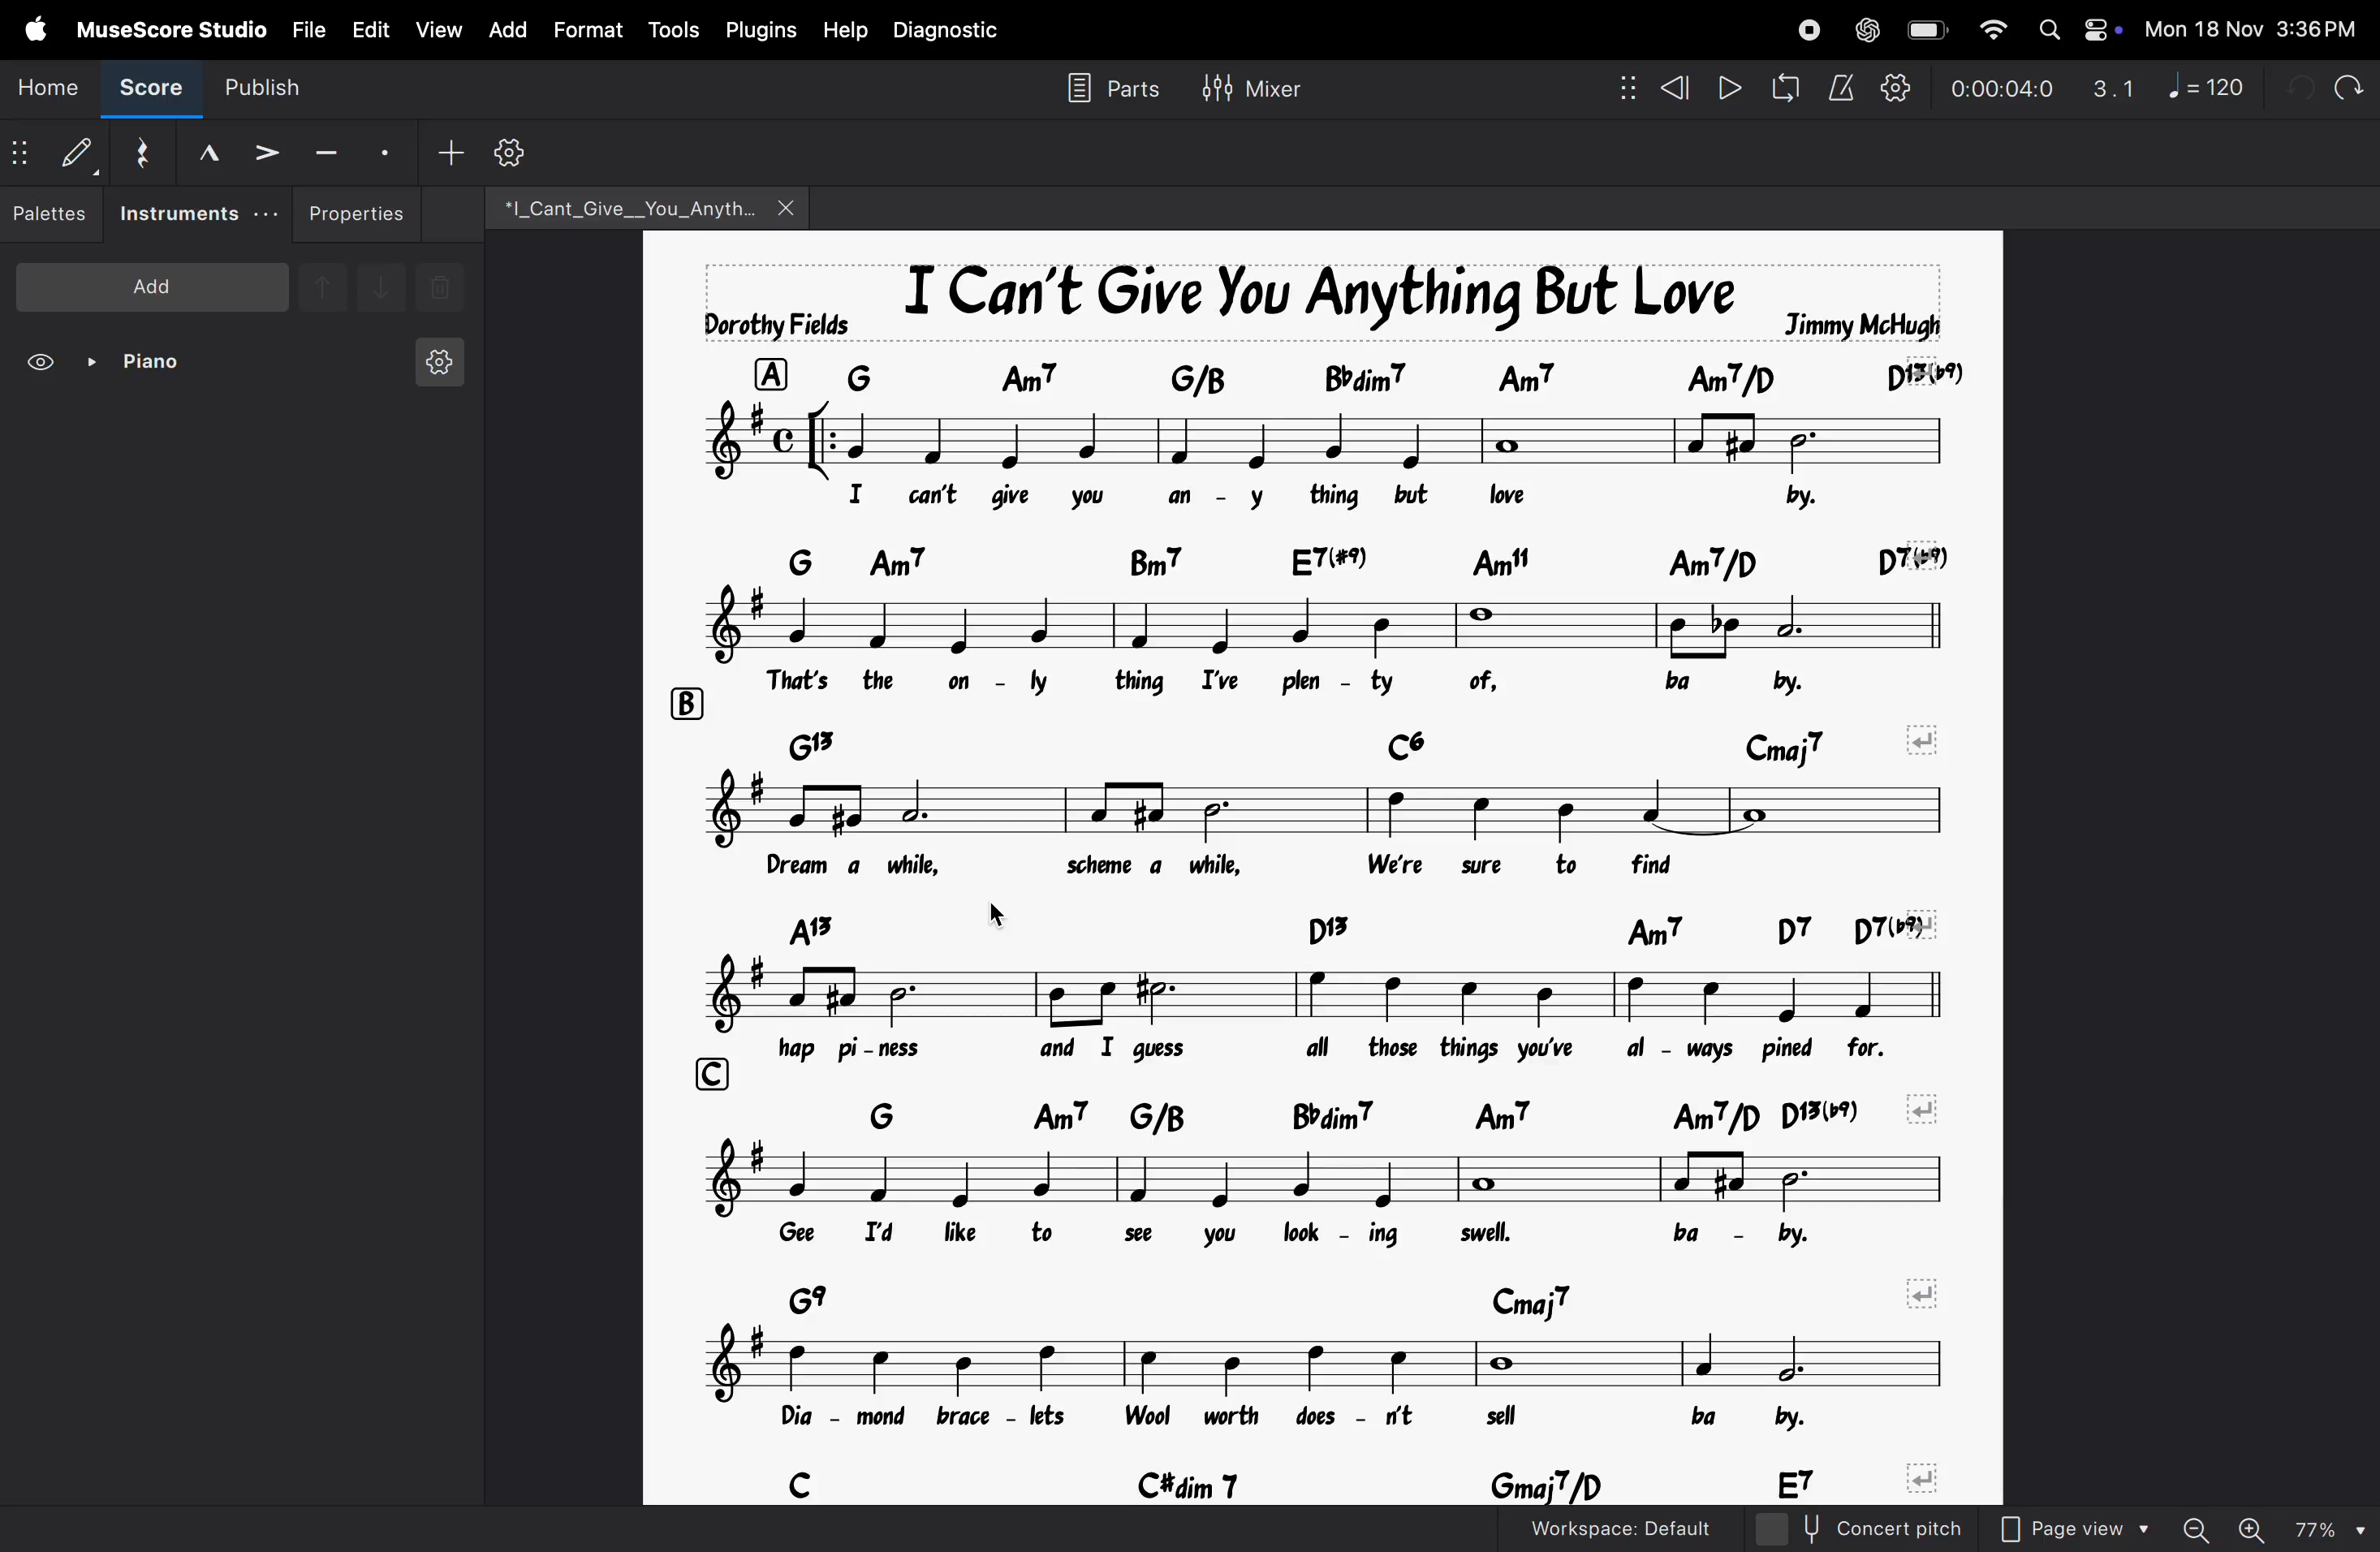 This screenshot has height=1552, width=2380. I want to click on chord symbols, so click(1351, 1481).